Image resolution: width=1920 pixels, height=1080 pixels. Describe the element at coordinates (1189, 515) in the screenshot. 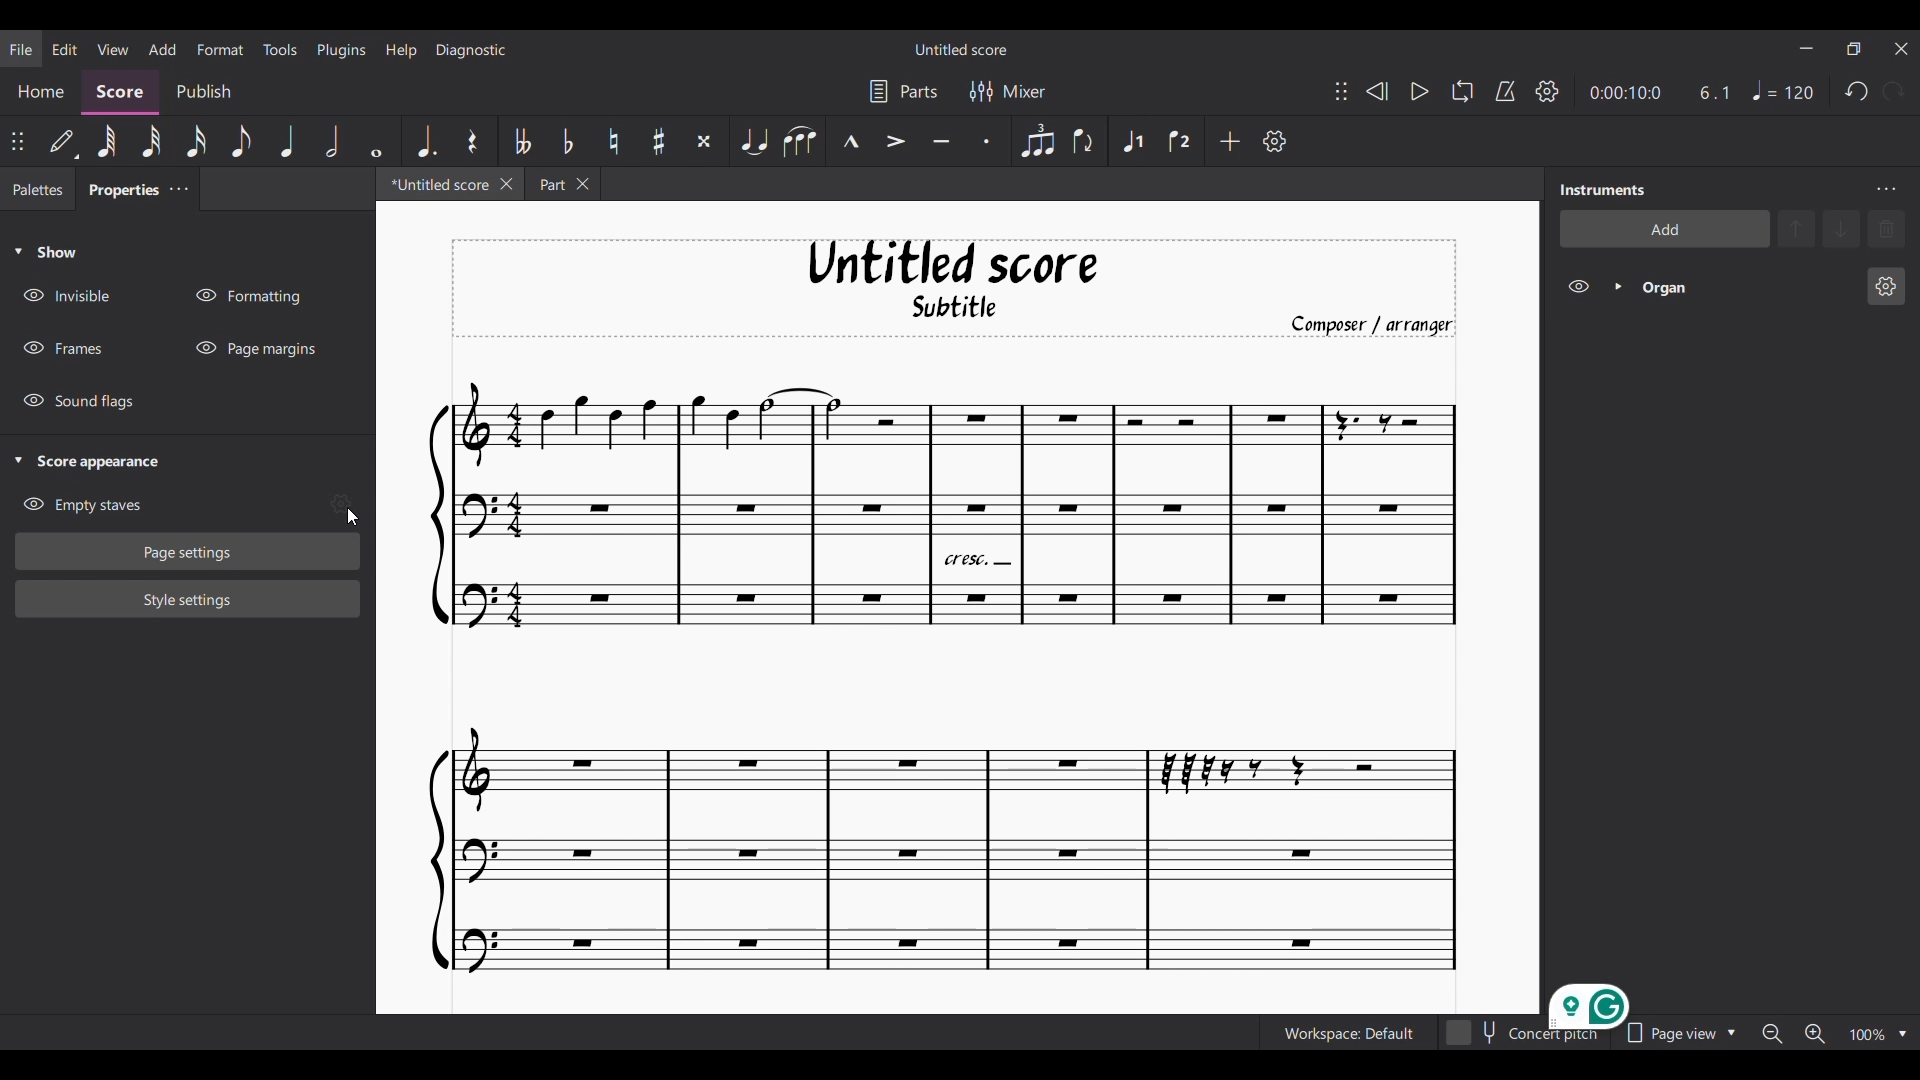

I see `Measure selected by cursor` at that location.